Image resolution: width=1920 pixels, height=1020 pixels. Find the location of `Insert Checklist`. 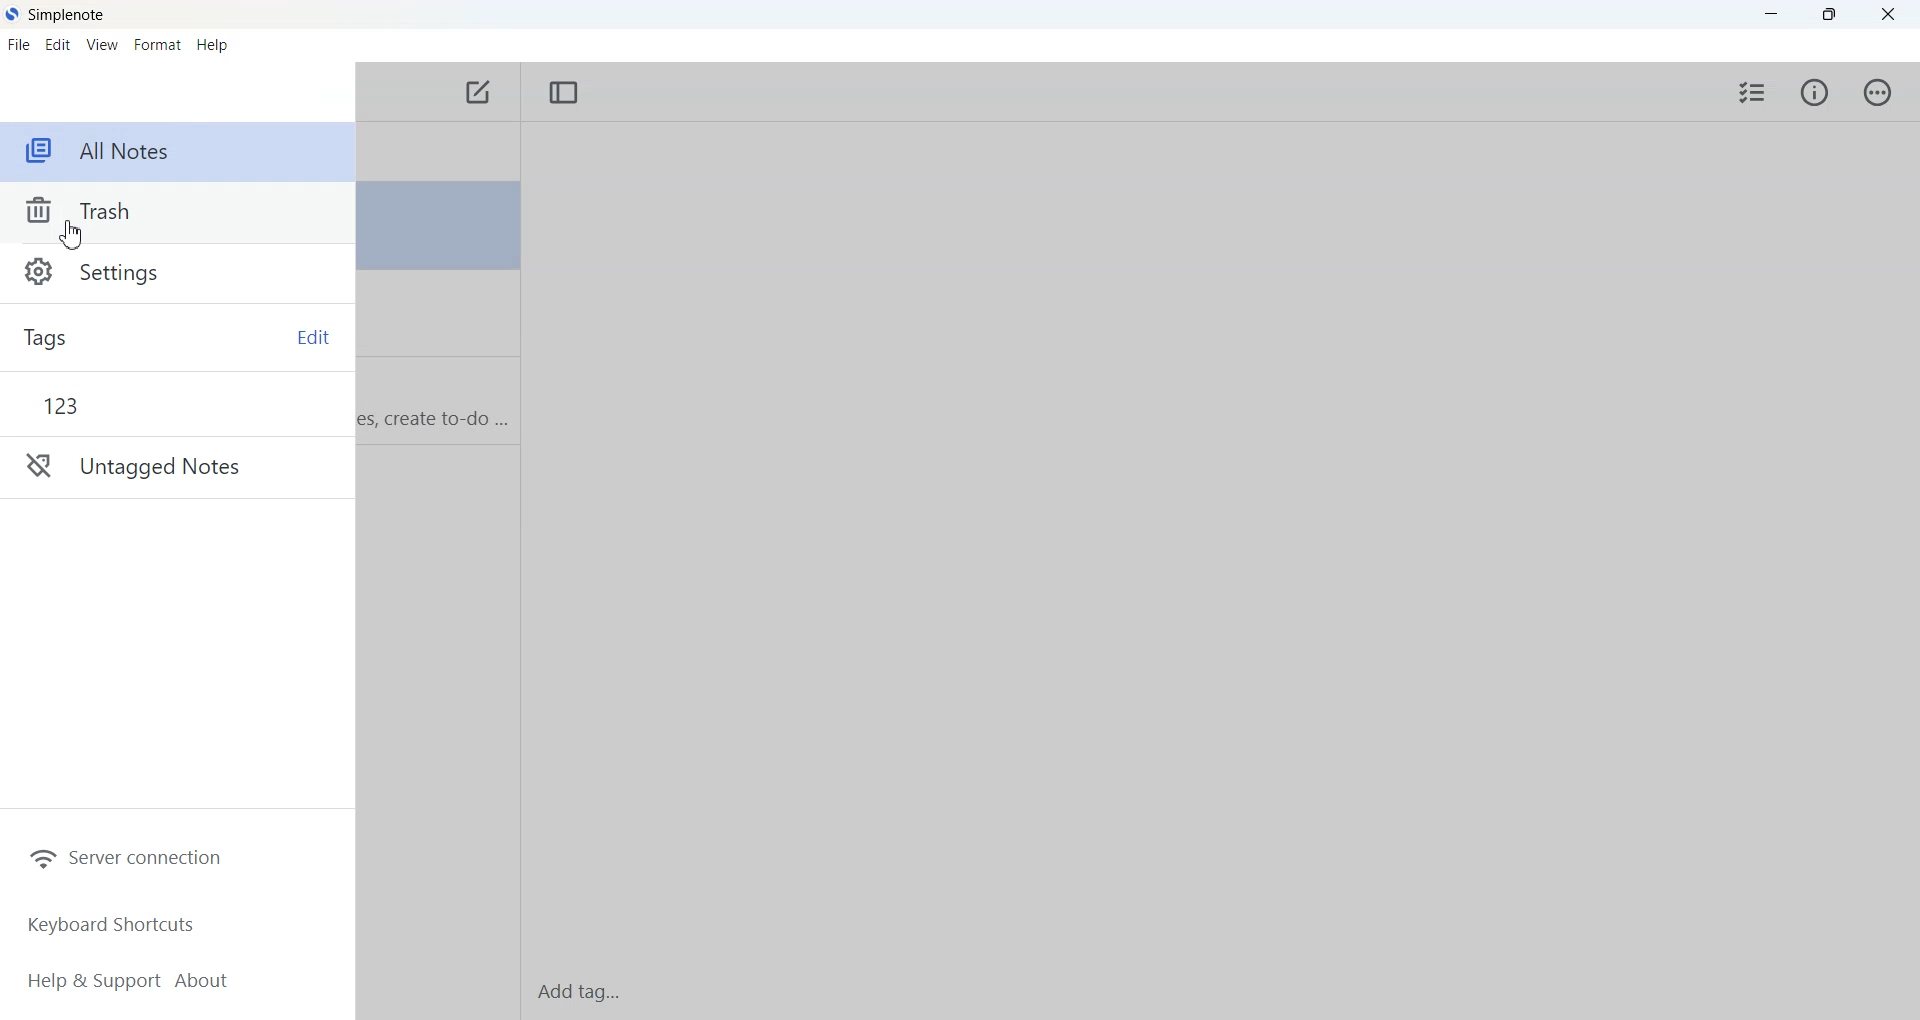

Insert Checklist is located at coordinates (1754, 92).